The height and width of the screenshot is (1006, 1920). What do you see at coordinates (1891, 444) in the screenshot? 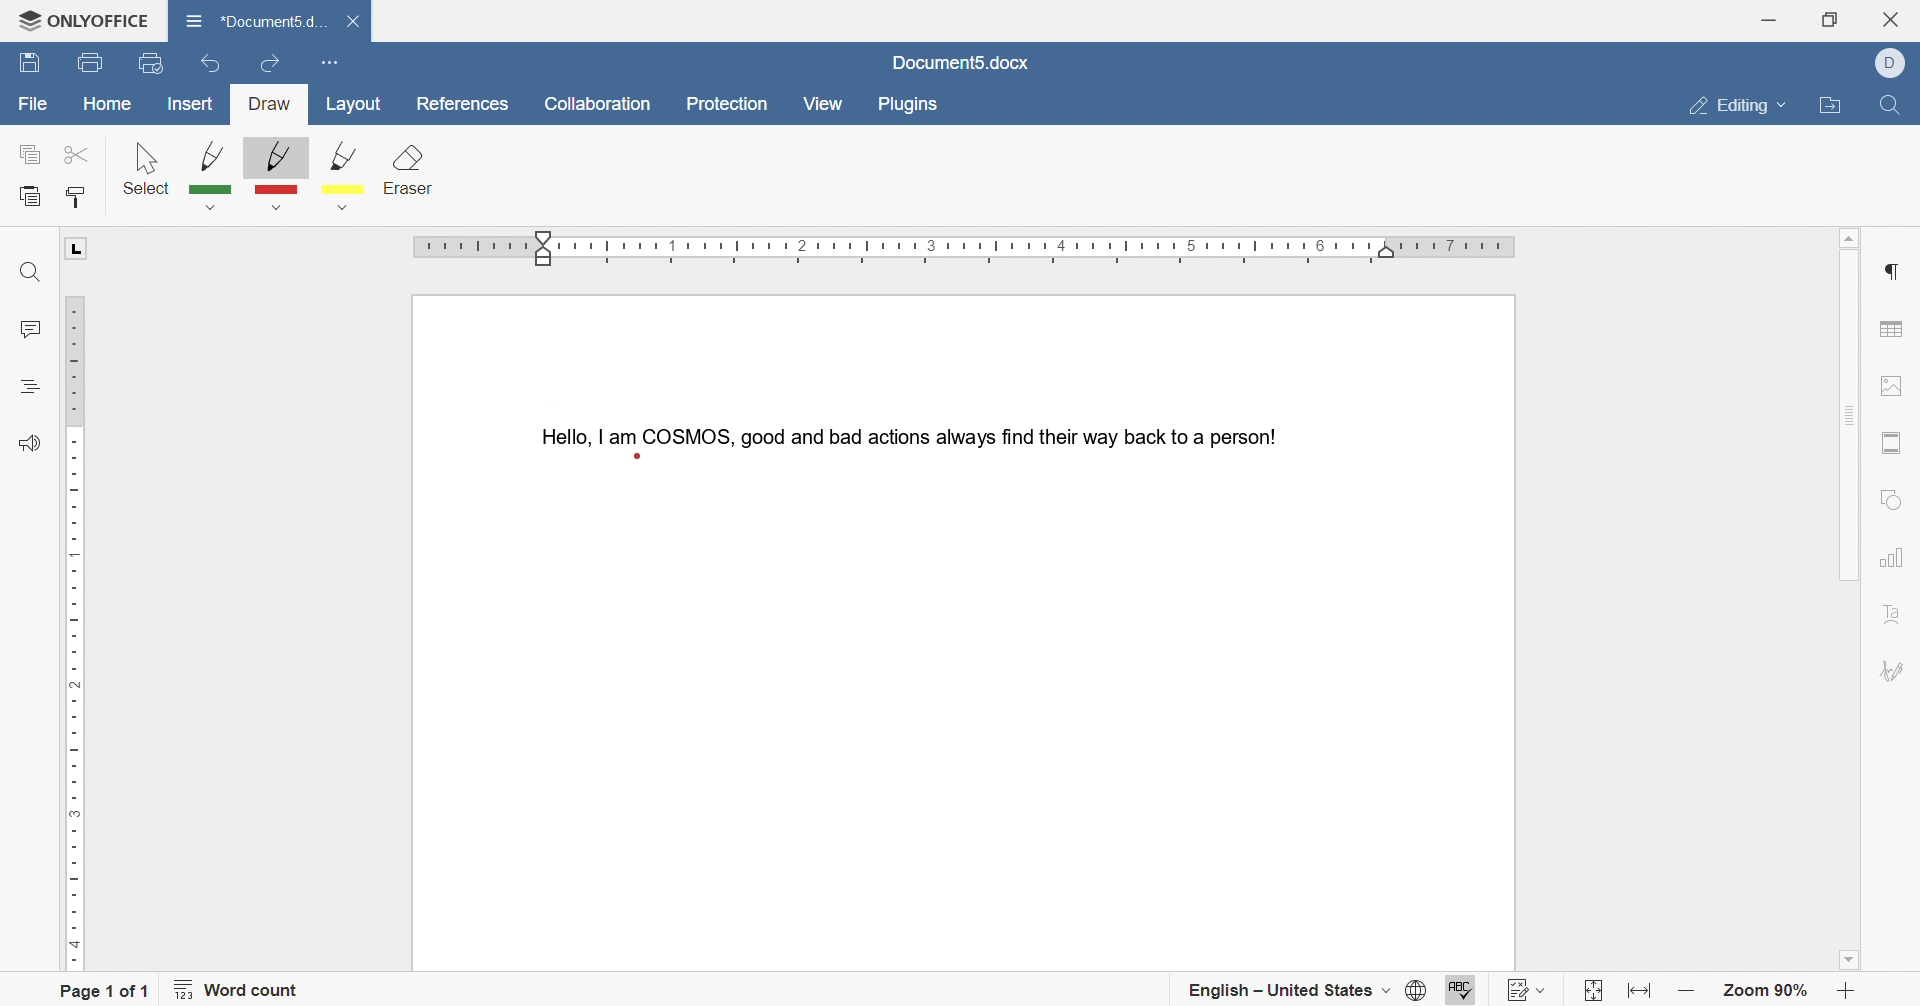
I see `header and footer settings` at bounding box center [1891, 444].